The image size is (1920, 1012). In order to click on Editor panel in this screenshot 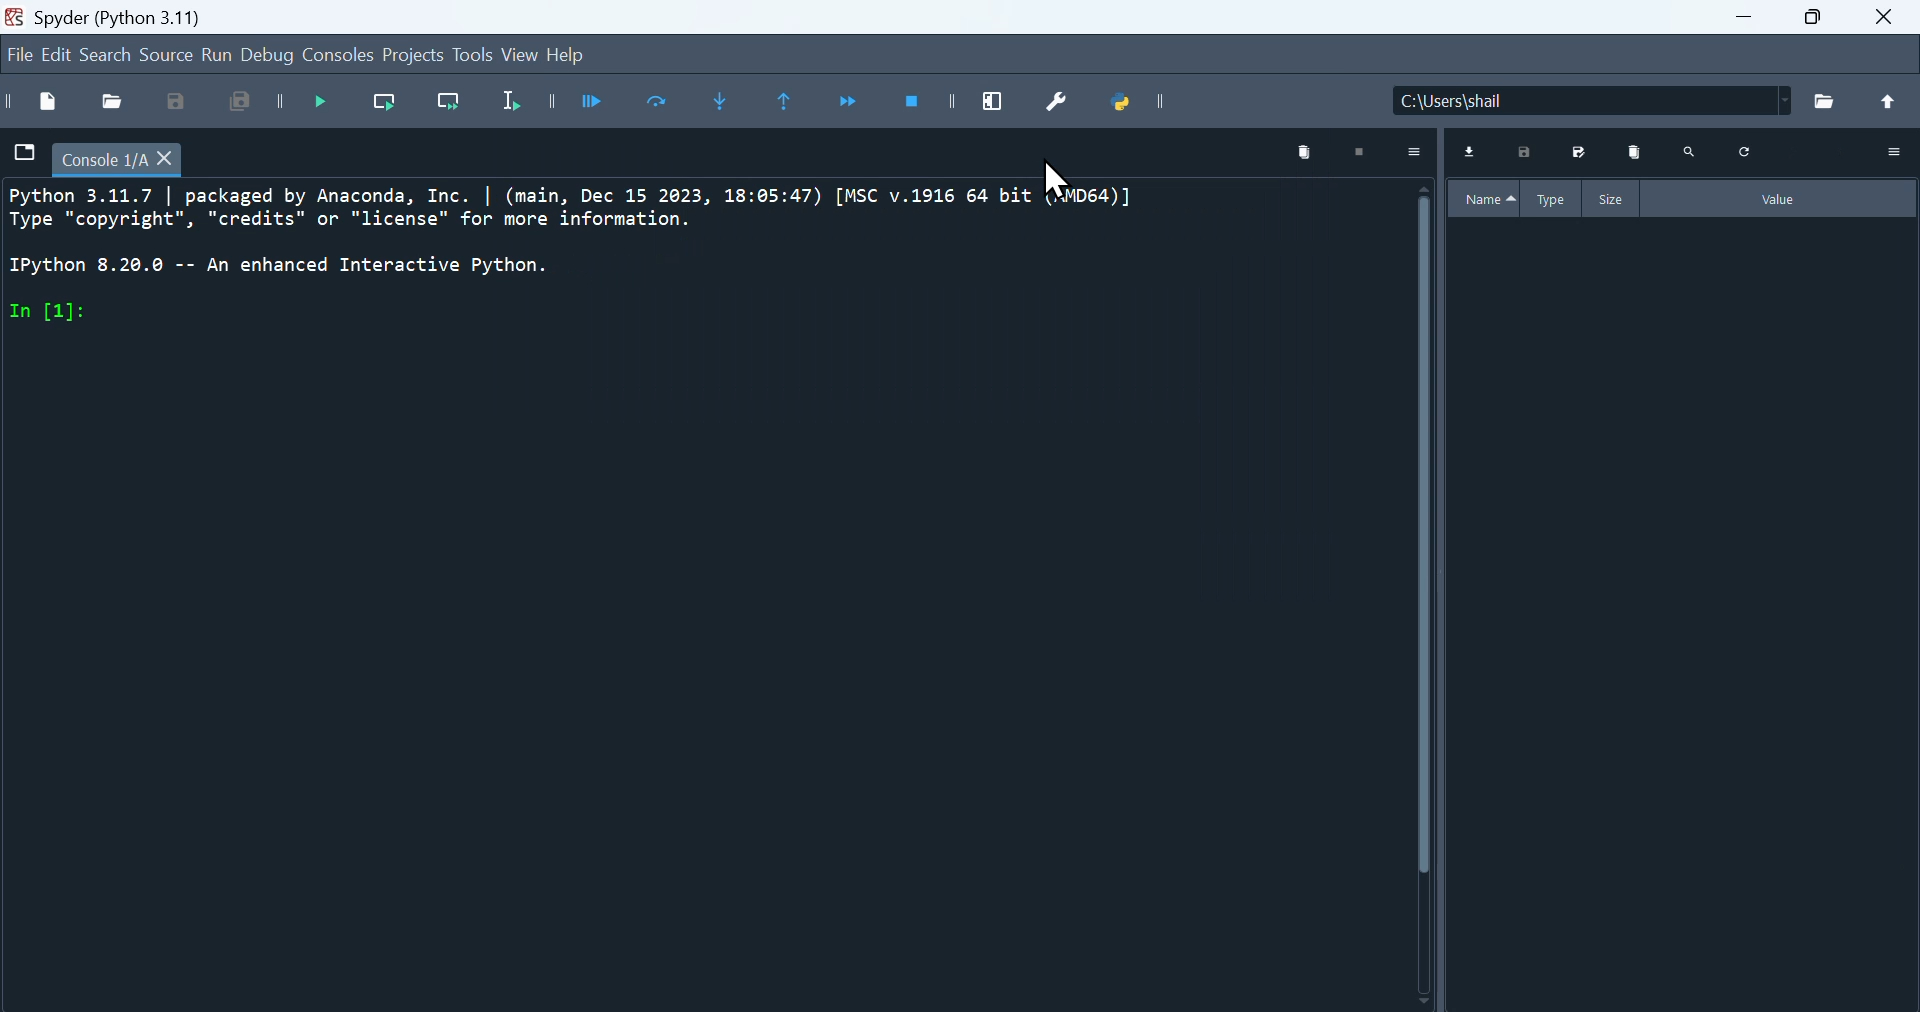, I will do `click(694, 596)`.